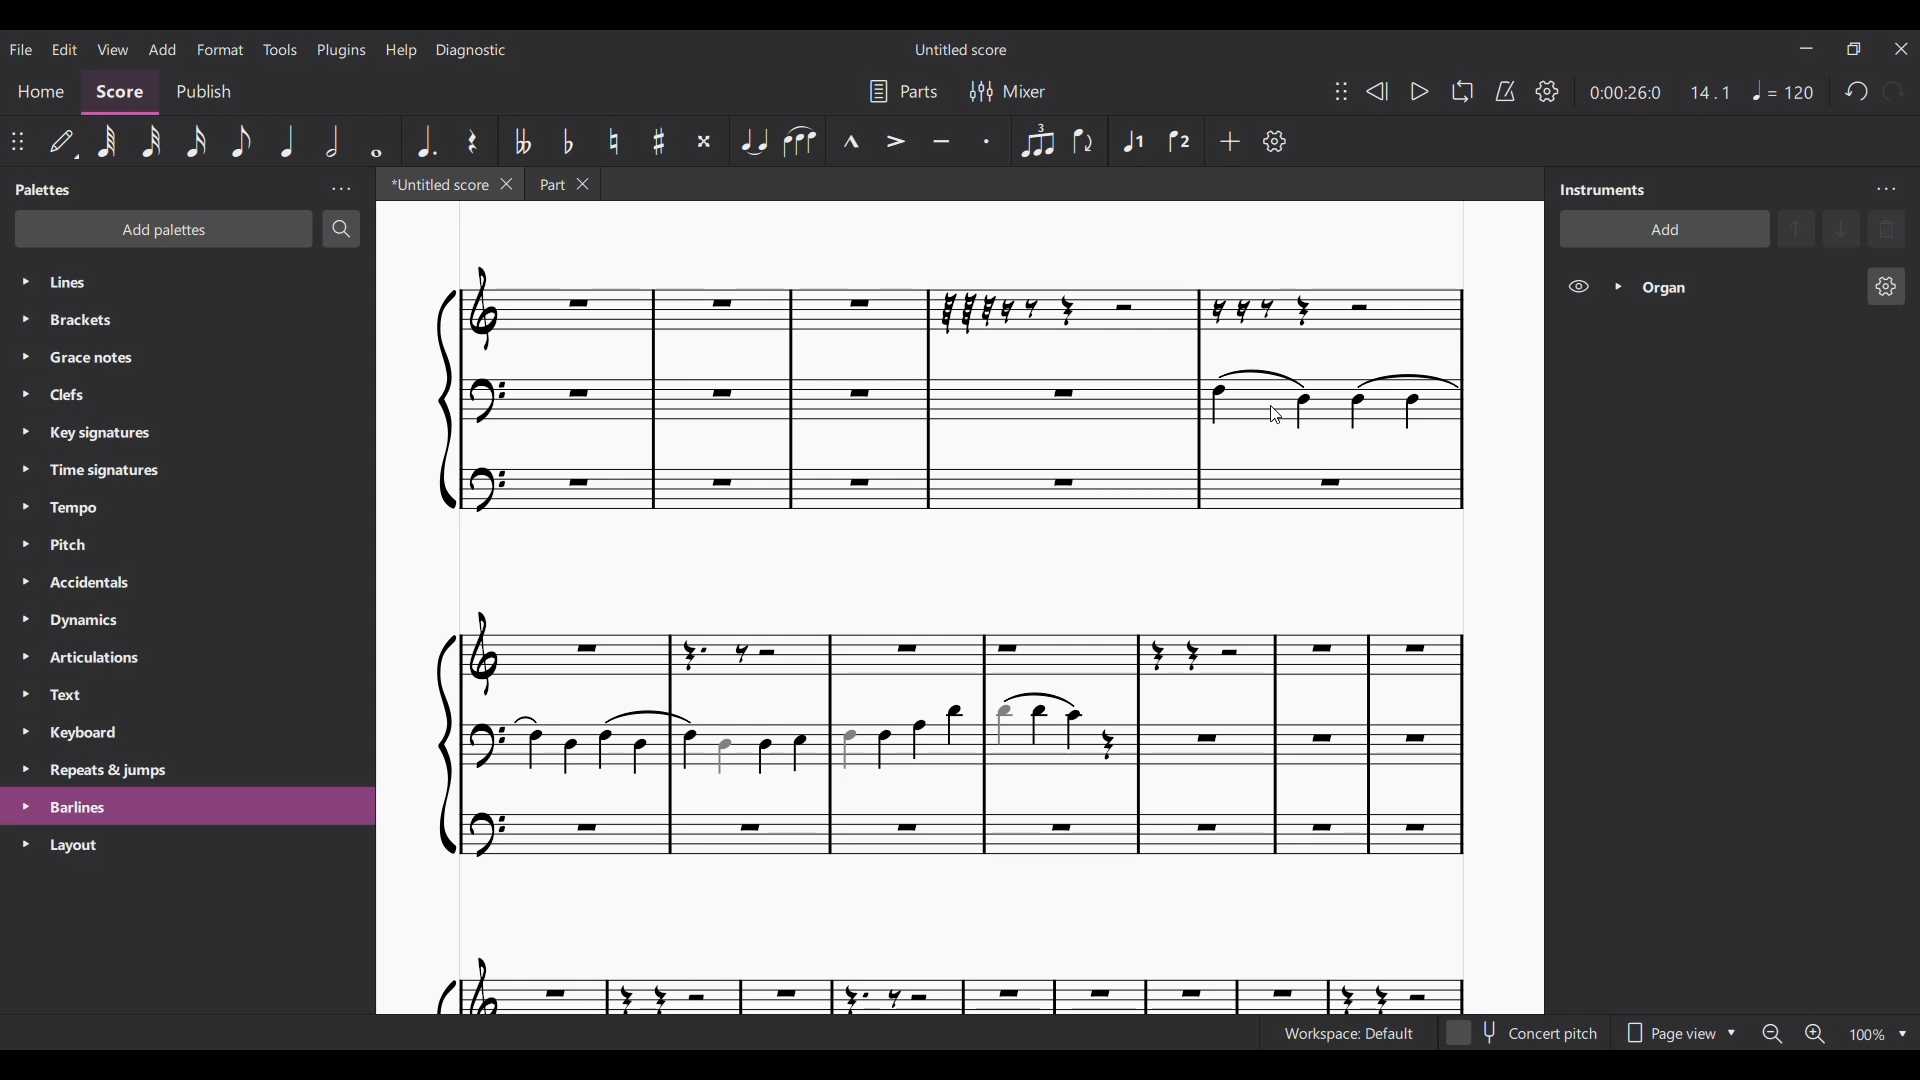  What do you see at coordinates (204, 93) in the screenshot?
I see `Publish section` at bounding box center [204, 93].